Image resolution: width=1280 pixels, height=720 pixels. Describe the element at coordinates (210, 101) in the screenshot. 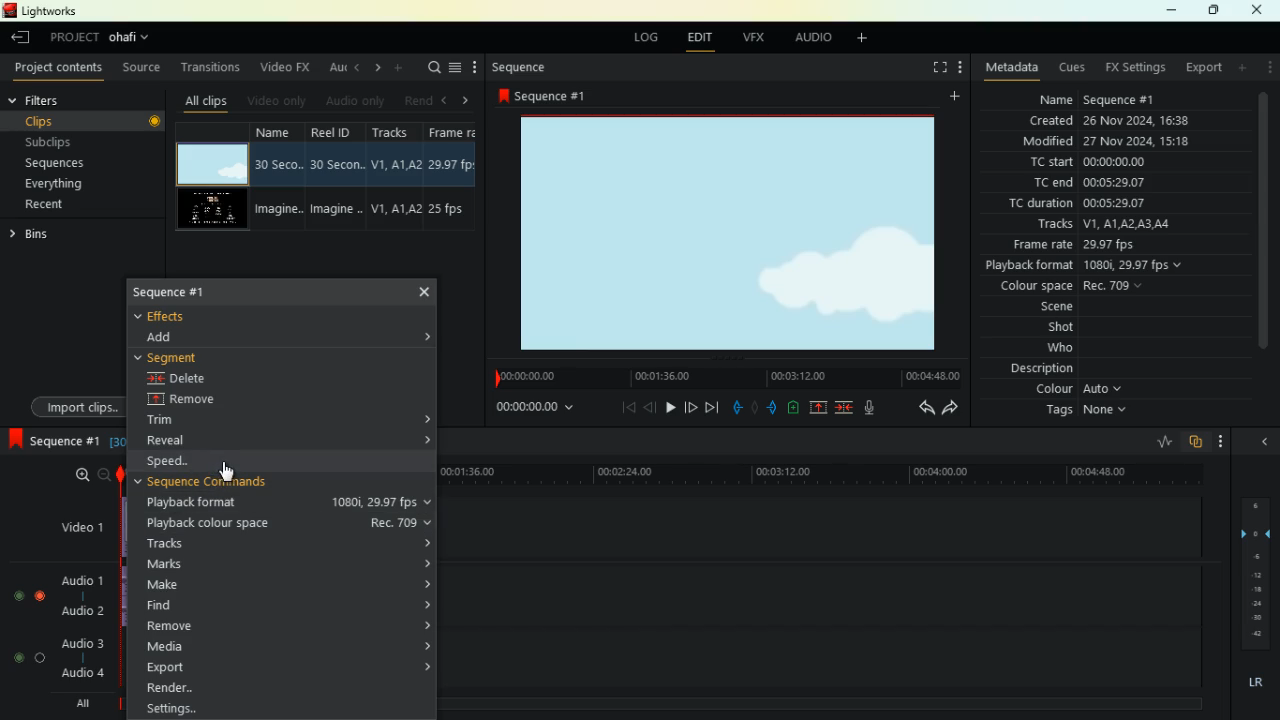

I see `all clips` at that location.